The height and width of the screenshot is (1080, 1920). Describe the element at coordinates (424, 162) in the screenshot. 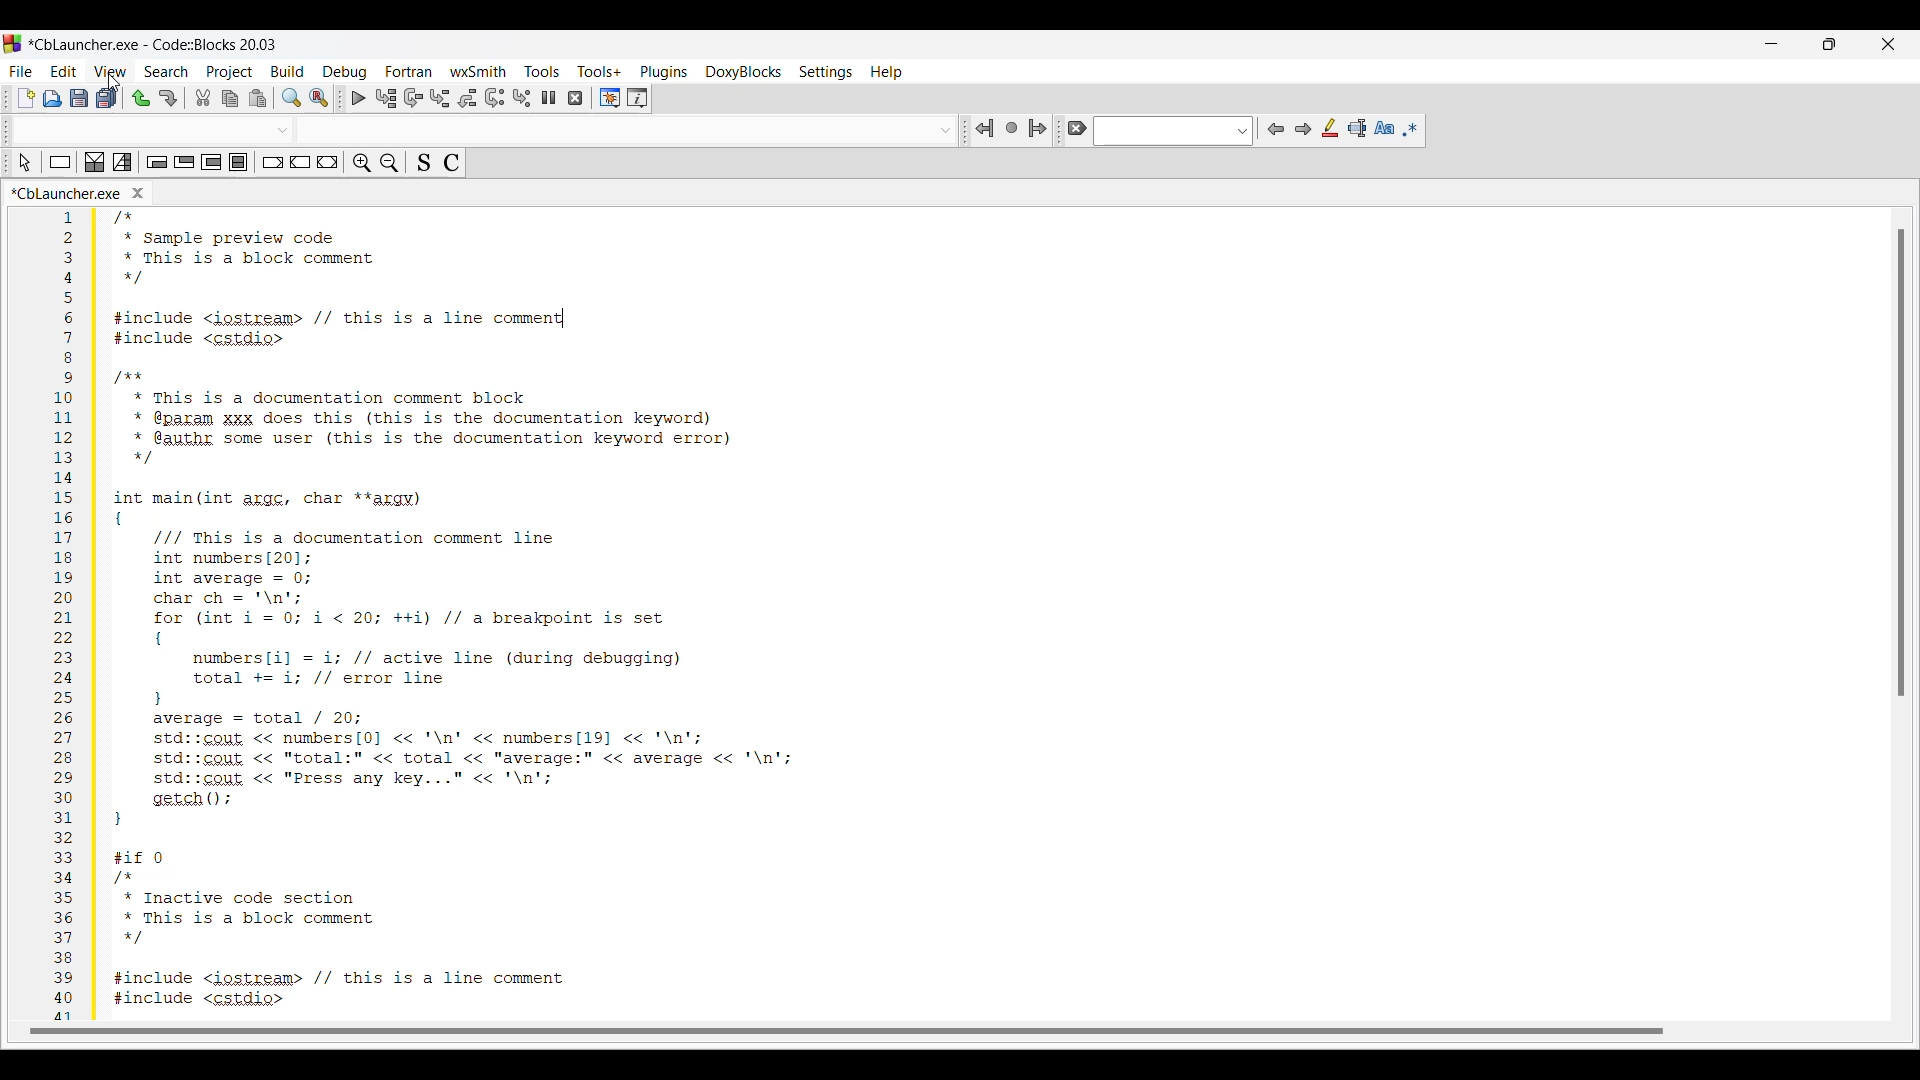

I see `Toggle source ` at that location.